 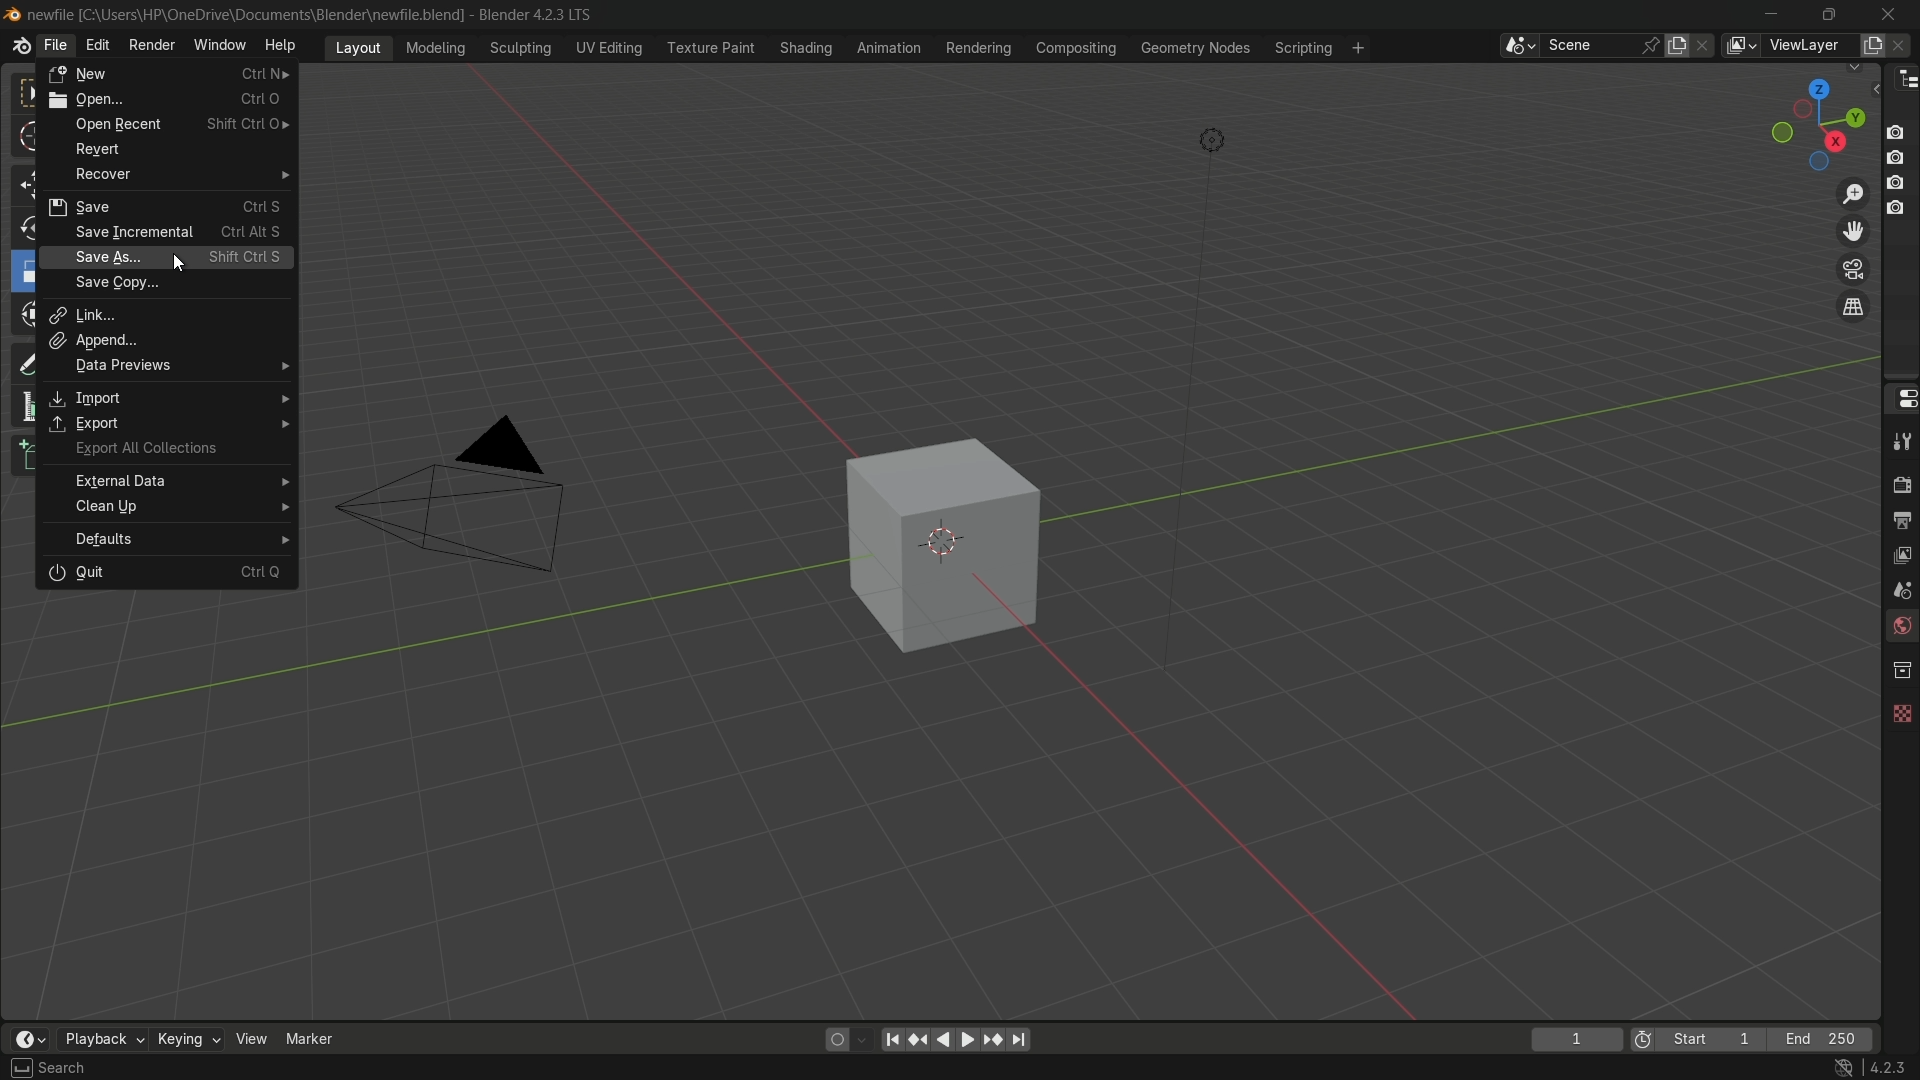 I want to click on geometry nodes menu, so click(x=1194, y=48).